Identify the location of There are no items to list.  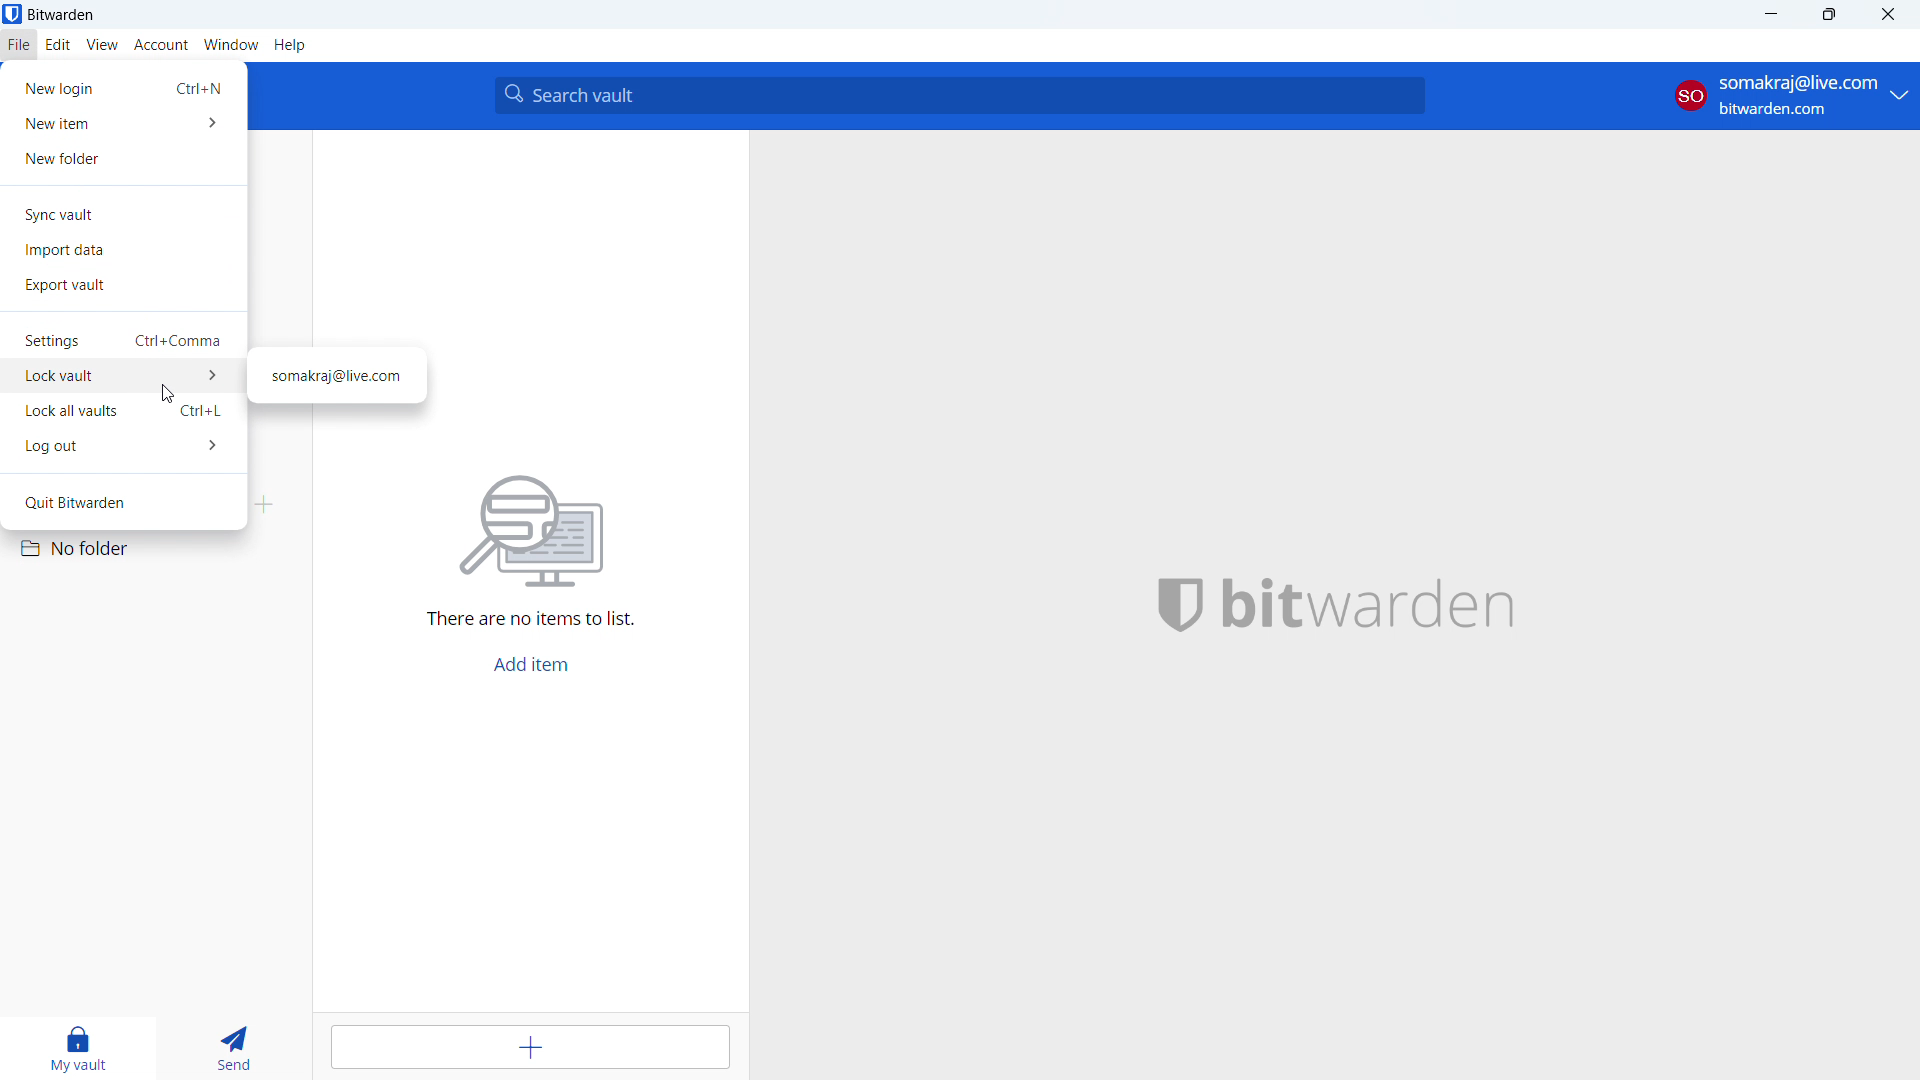
(536, 617).